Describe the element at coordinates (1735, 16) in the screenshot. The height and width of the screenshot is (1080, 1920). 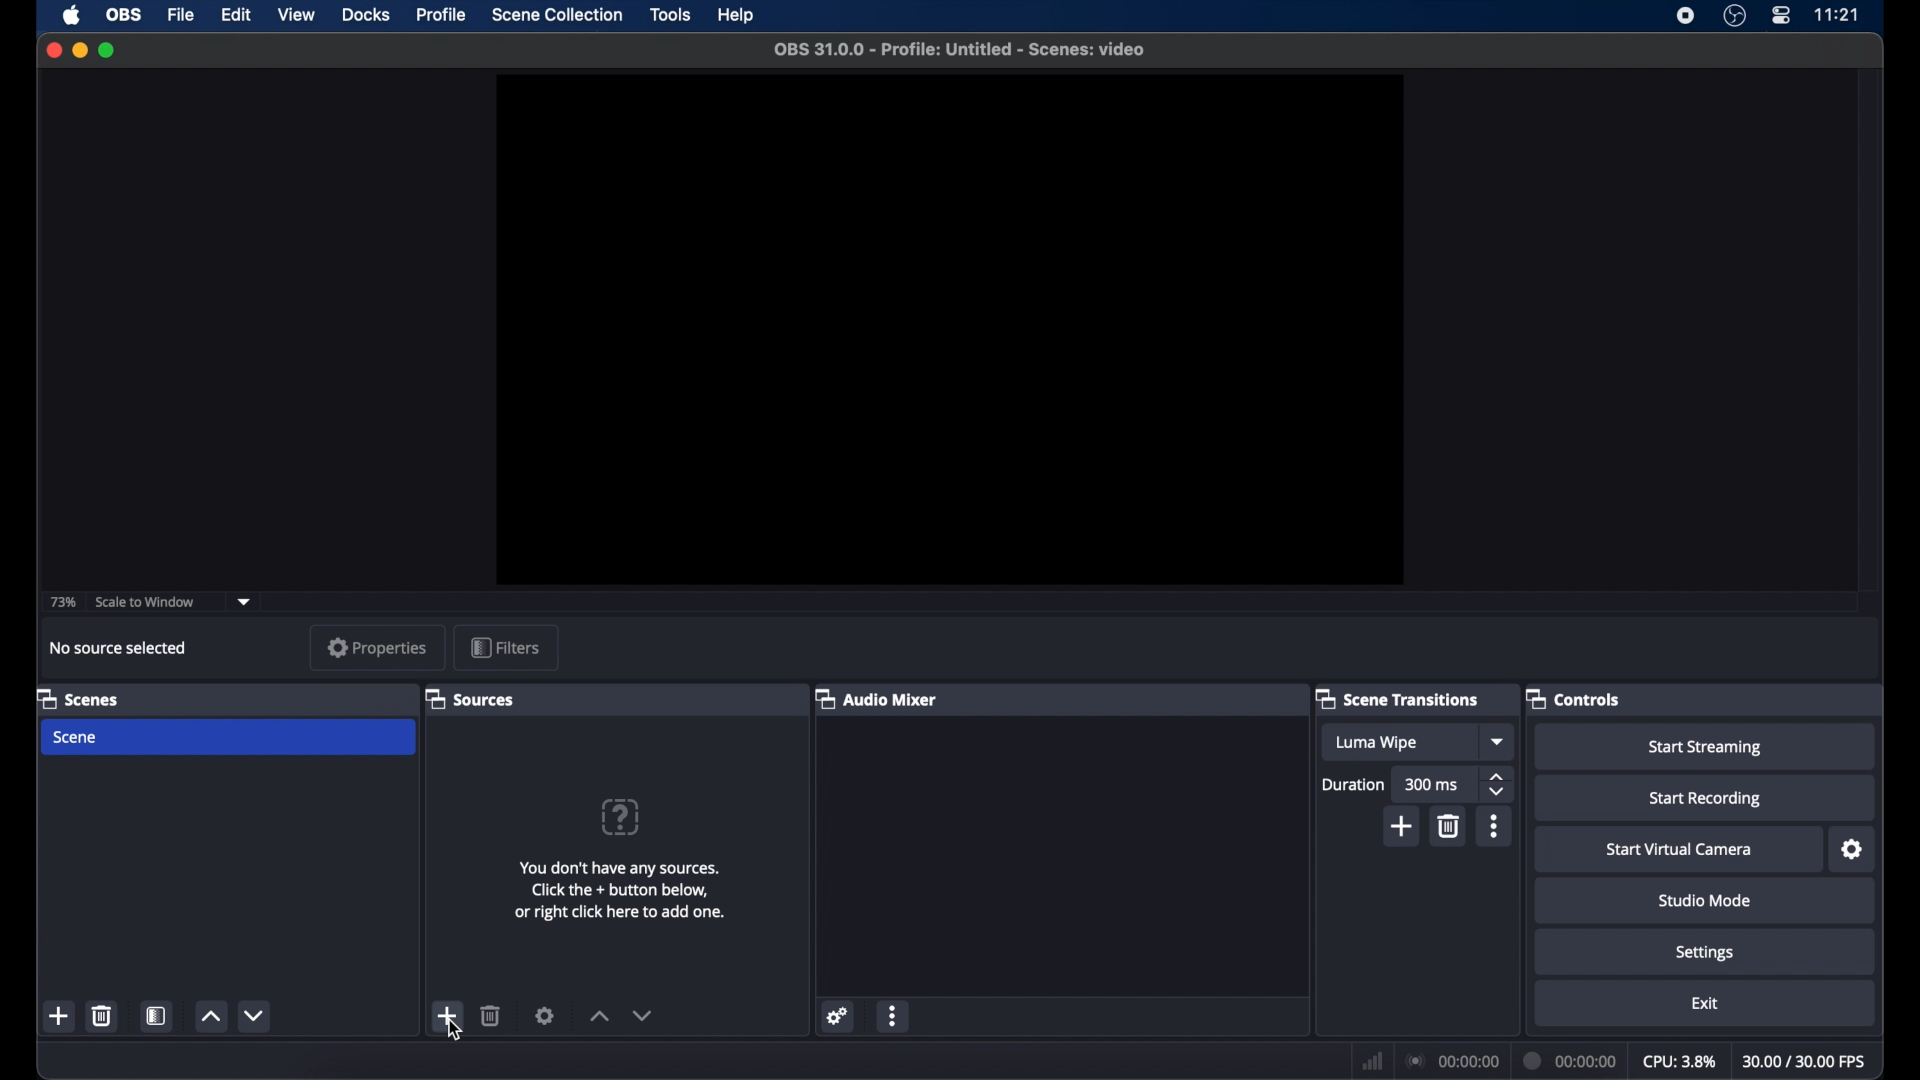
I see `obs studio` at that location.